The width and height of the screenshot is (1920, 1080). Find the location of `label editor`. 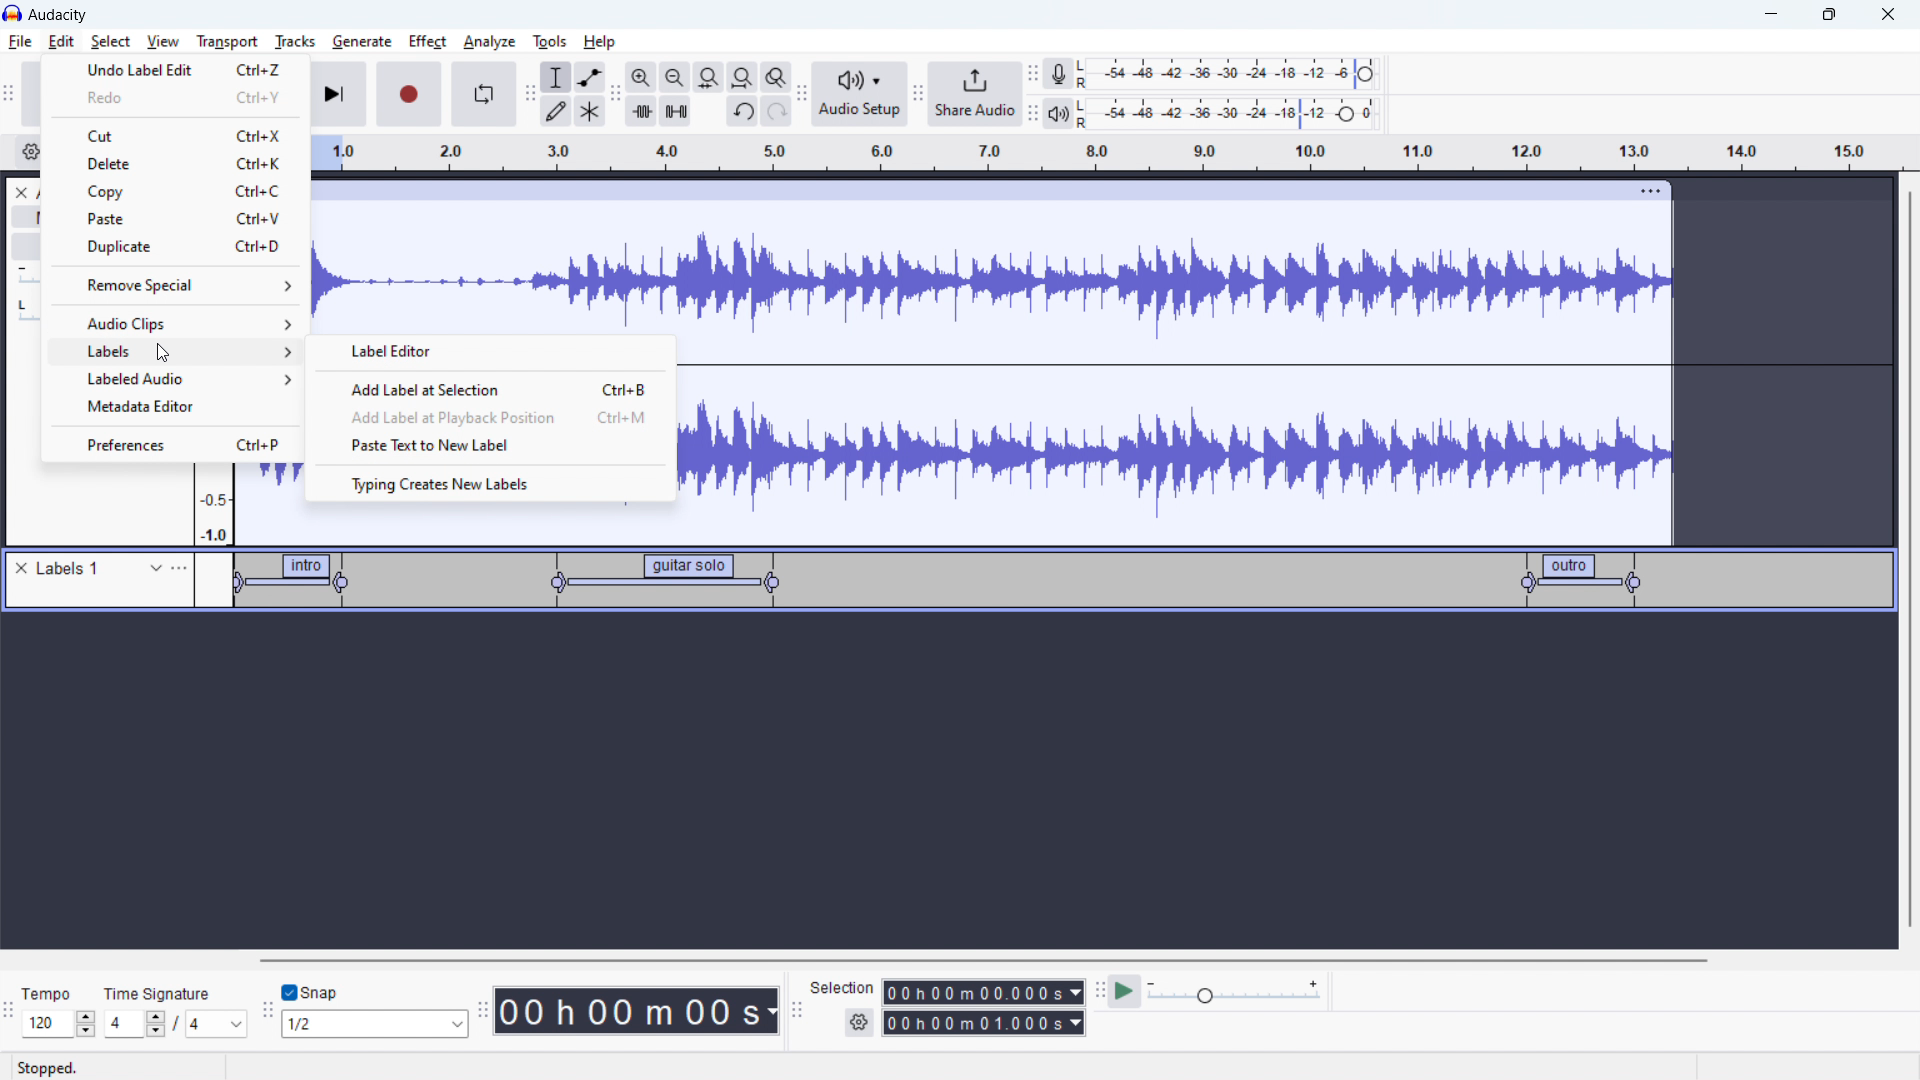

label editor is located at coordinates (490, 352).